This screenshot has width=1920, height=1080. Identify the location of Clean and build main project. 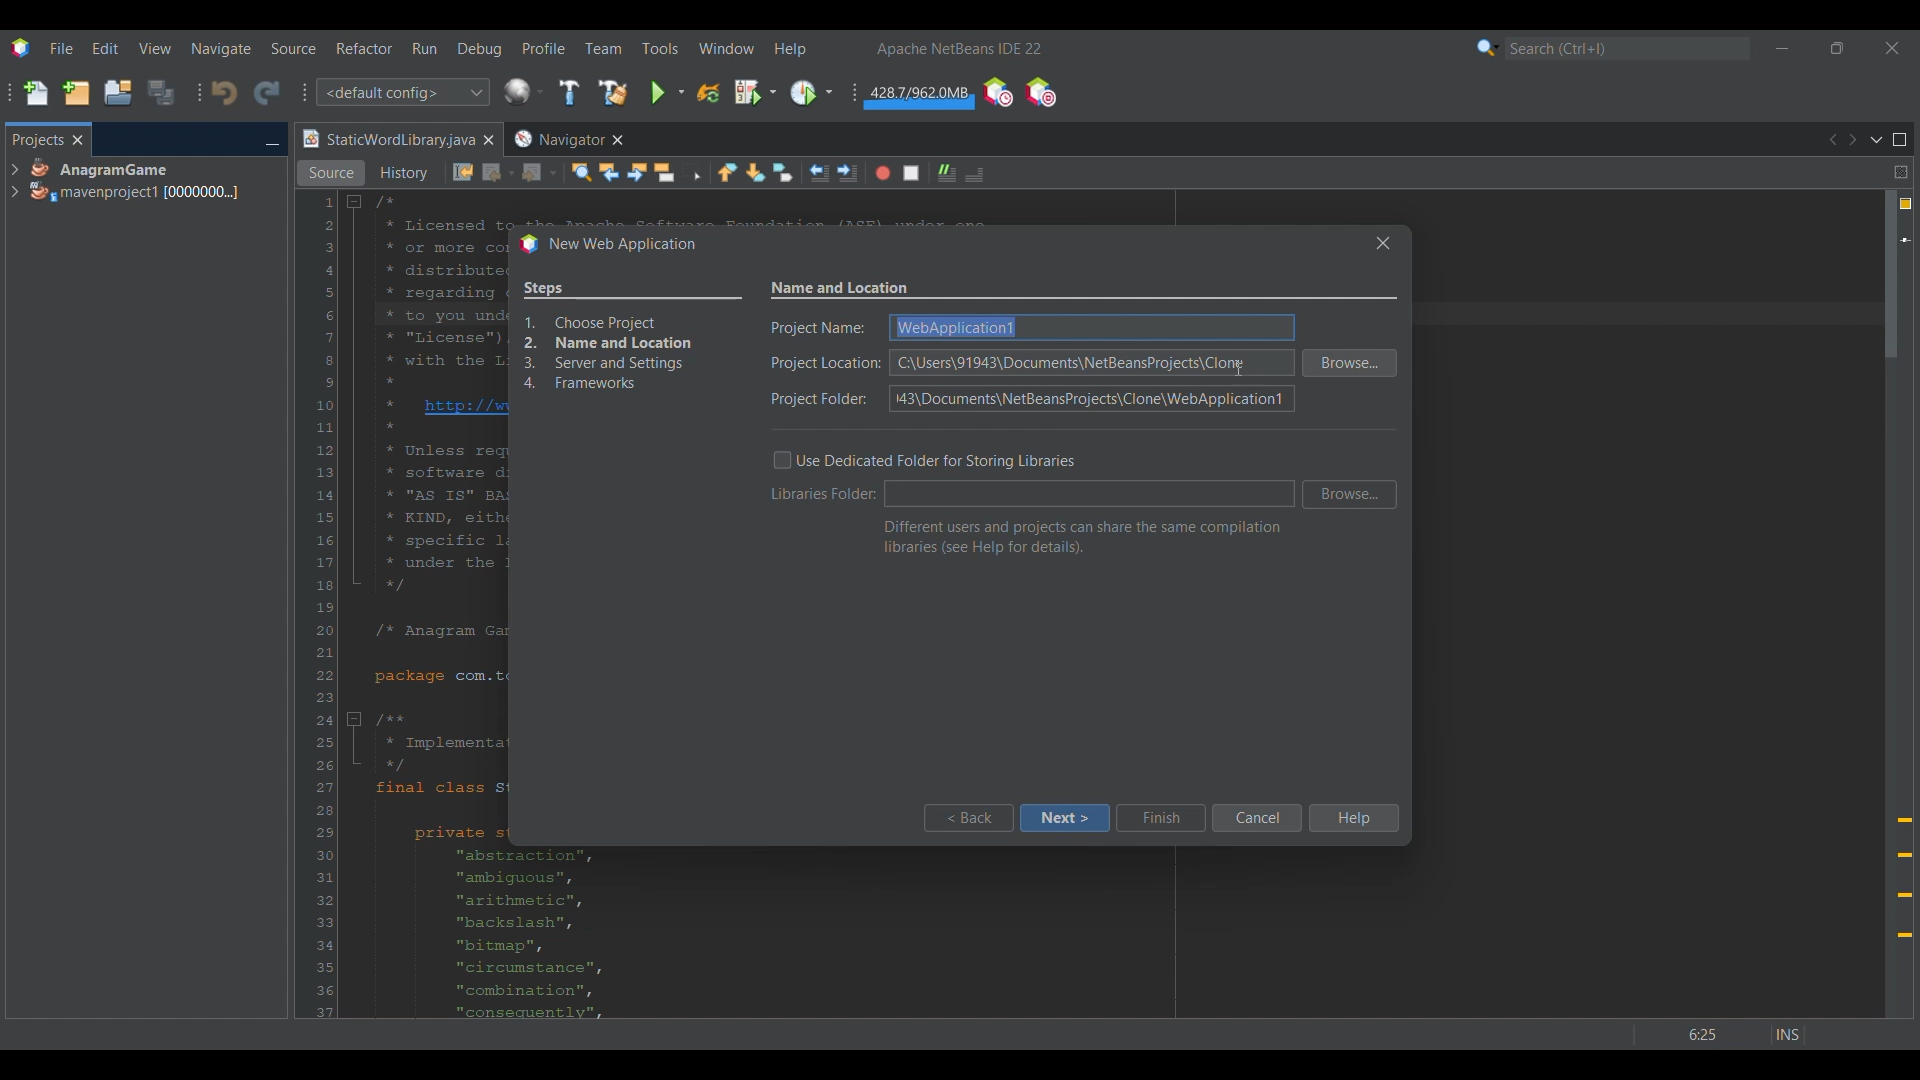
(612, 92).